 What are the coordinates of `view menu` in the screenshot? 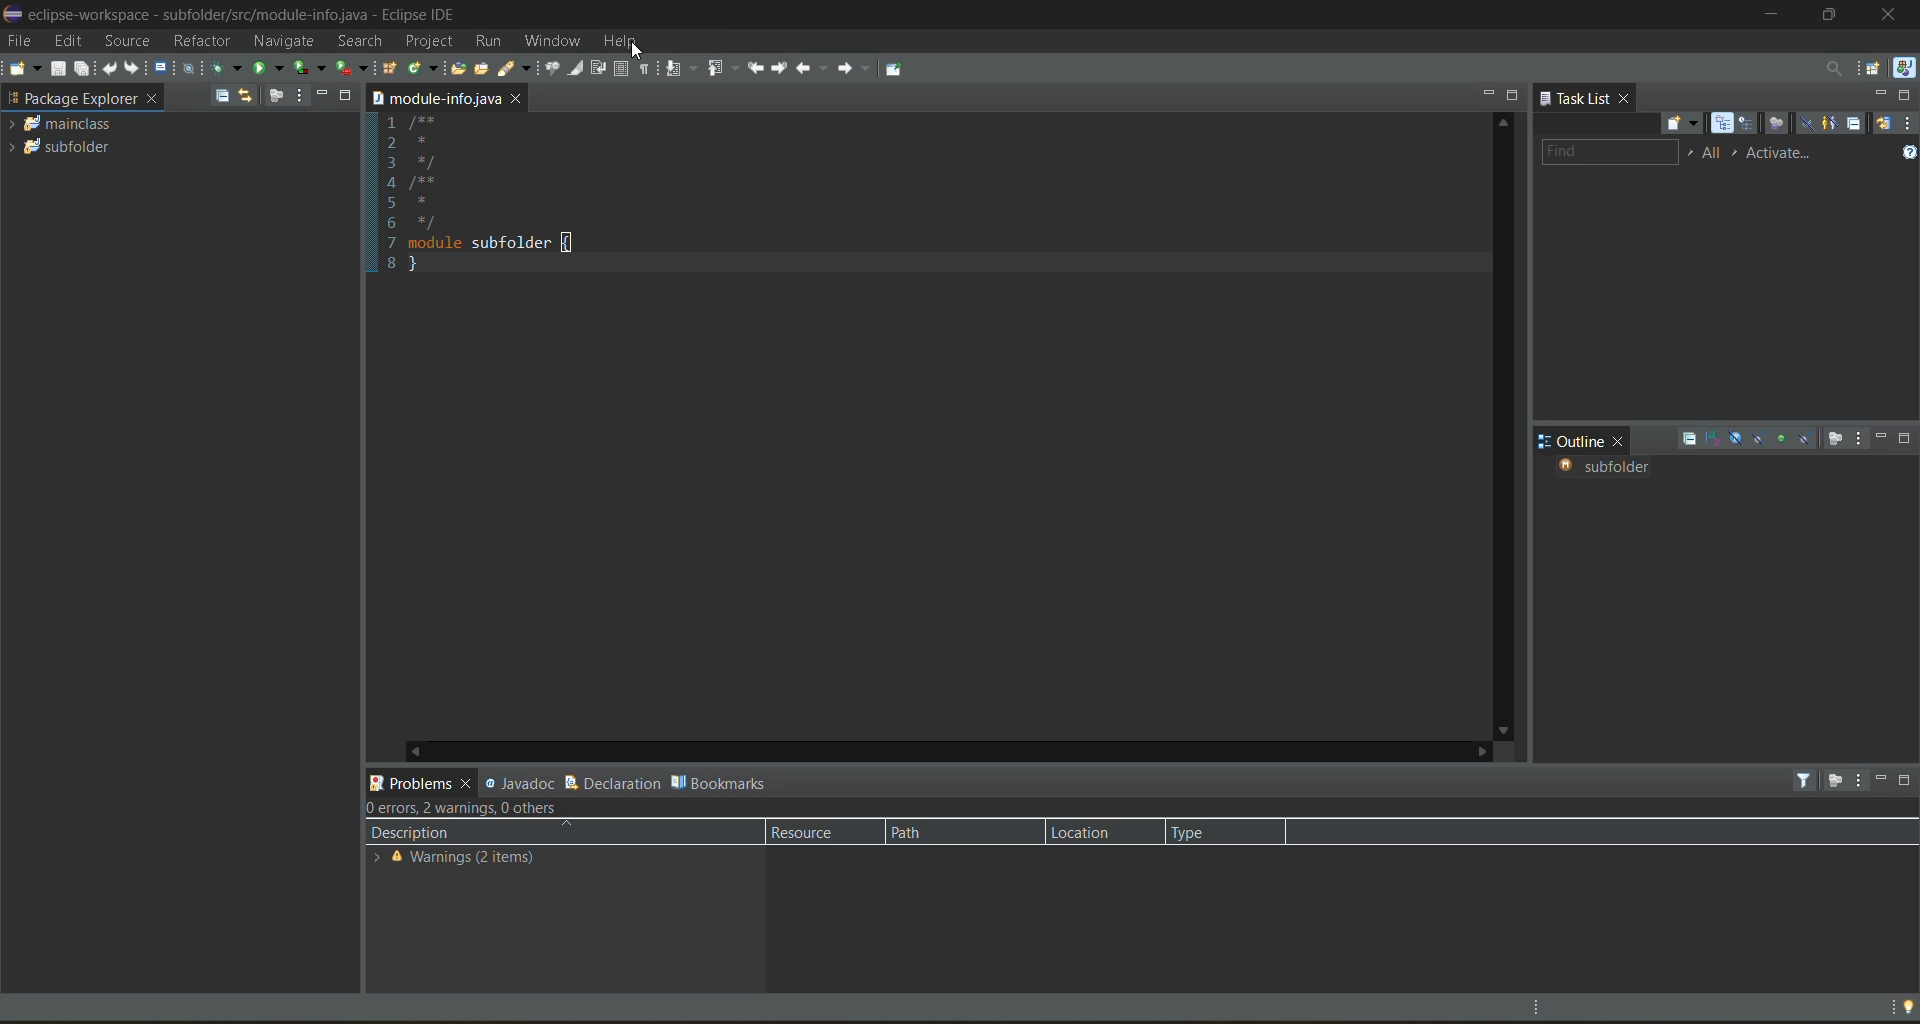 It's located at (1908, 123).